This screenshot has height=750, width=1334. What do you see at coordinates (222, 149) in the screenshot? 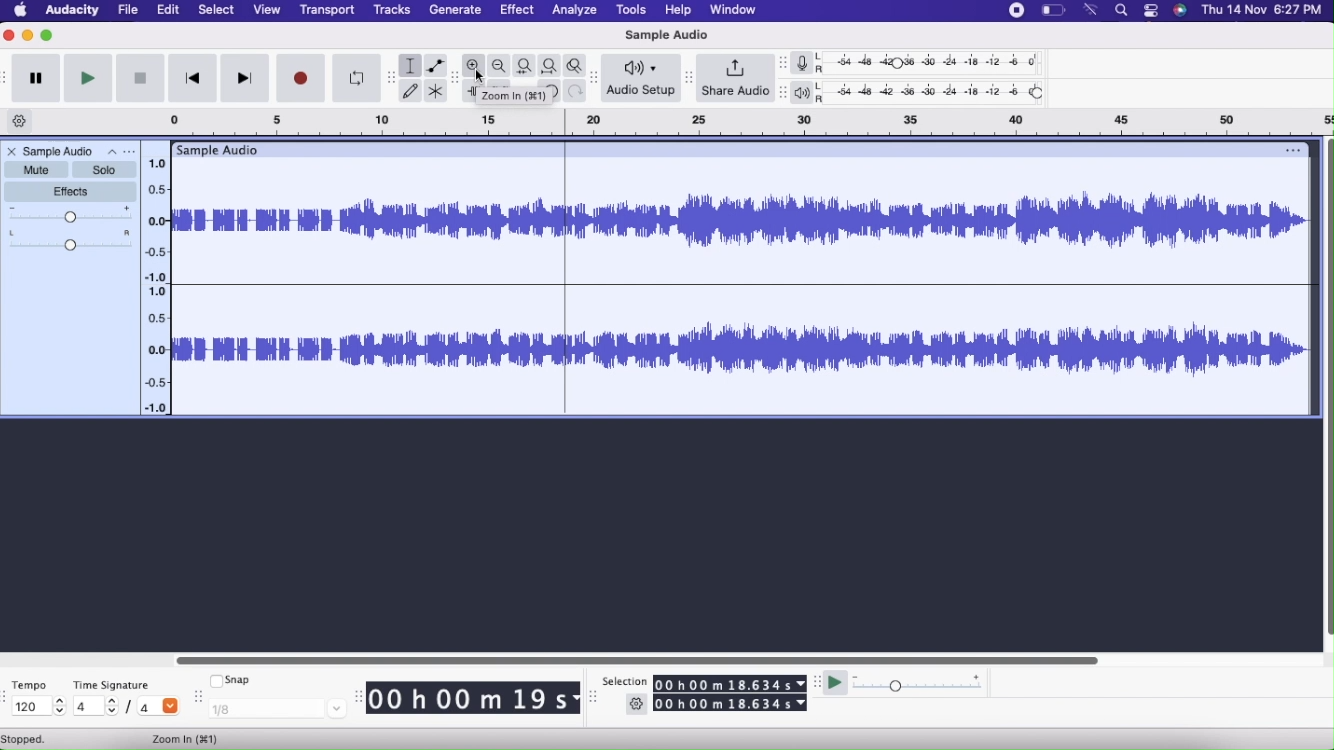
I see `Sample Audio` at bounding box center [222, 149].